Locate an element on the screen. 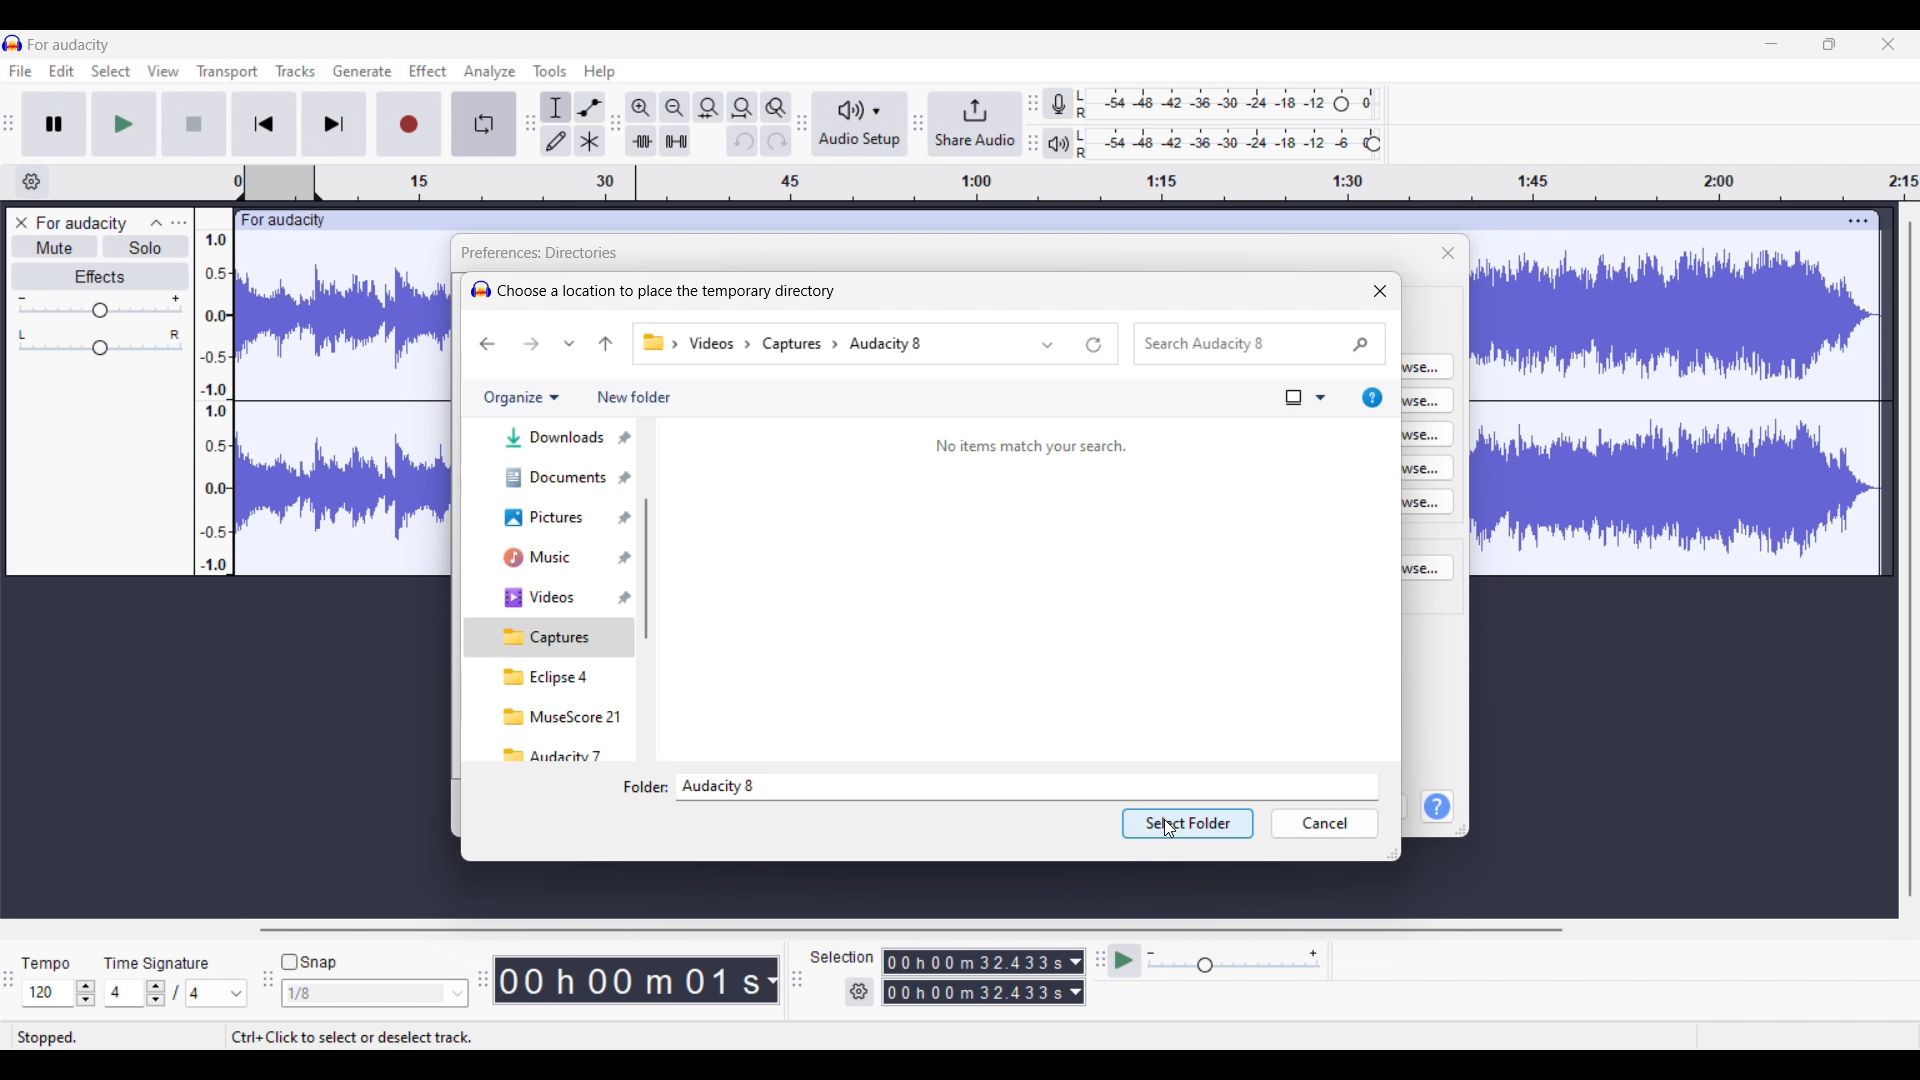 Image resolution: width=1920 pixels, height=1080 pixels. Cancel is located at coordinates (1325, 823).